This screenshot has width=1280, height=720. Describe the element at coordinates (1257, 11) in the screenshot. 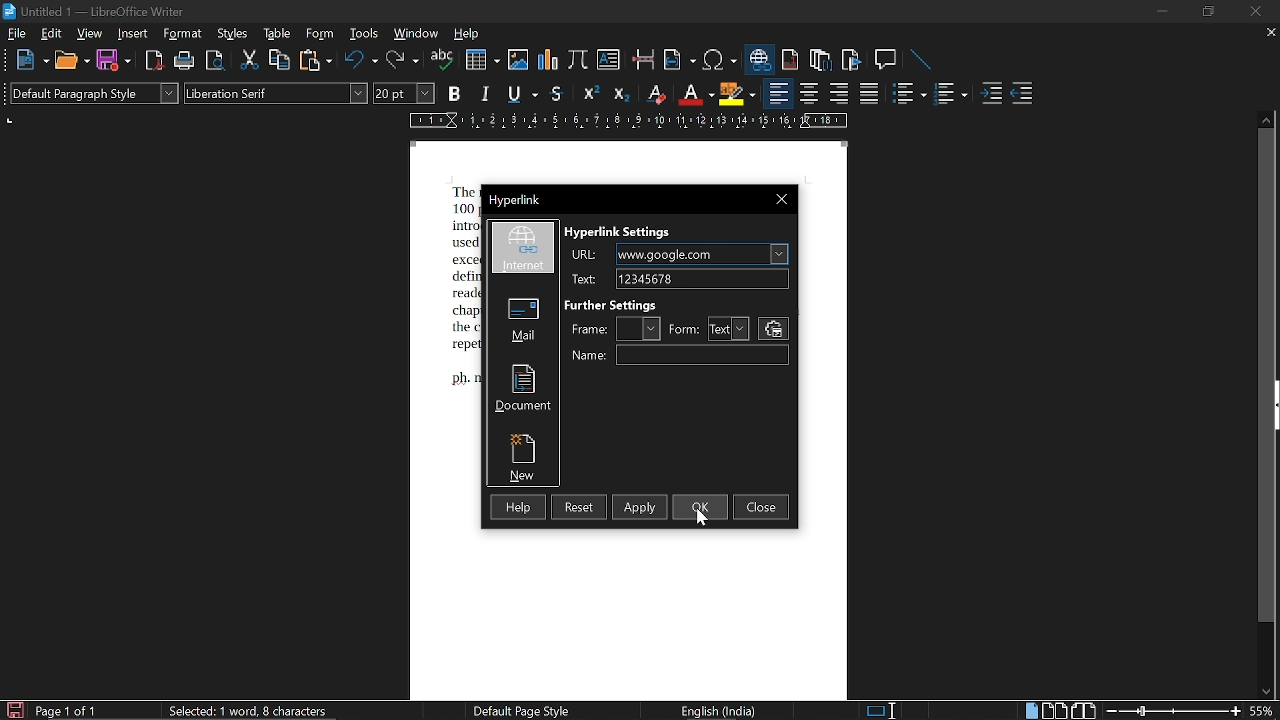

I see `close` at that location.